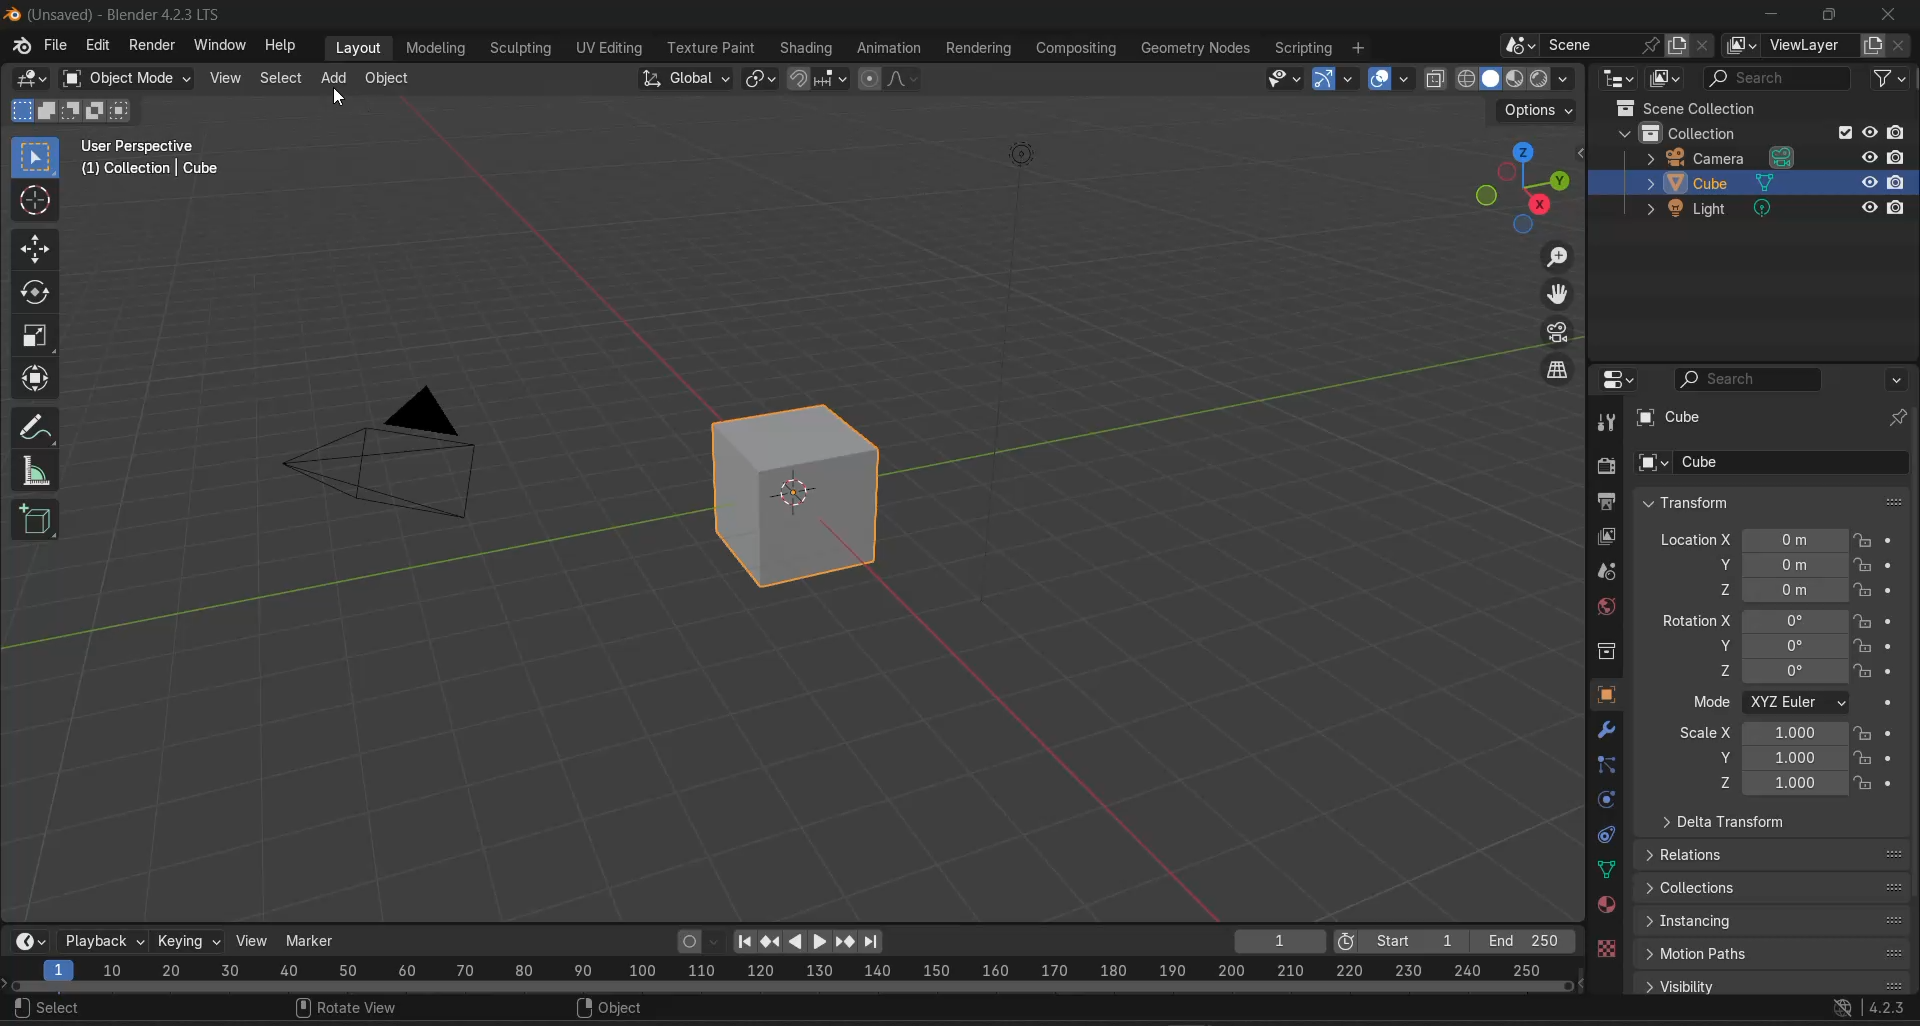 The image size is (1920, 1026). What do you see at coordinates (1900, 209) in the screenshot?
I see `disable in renders` at bounding box center [1900, 209].